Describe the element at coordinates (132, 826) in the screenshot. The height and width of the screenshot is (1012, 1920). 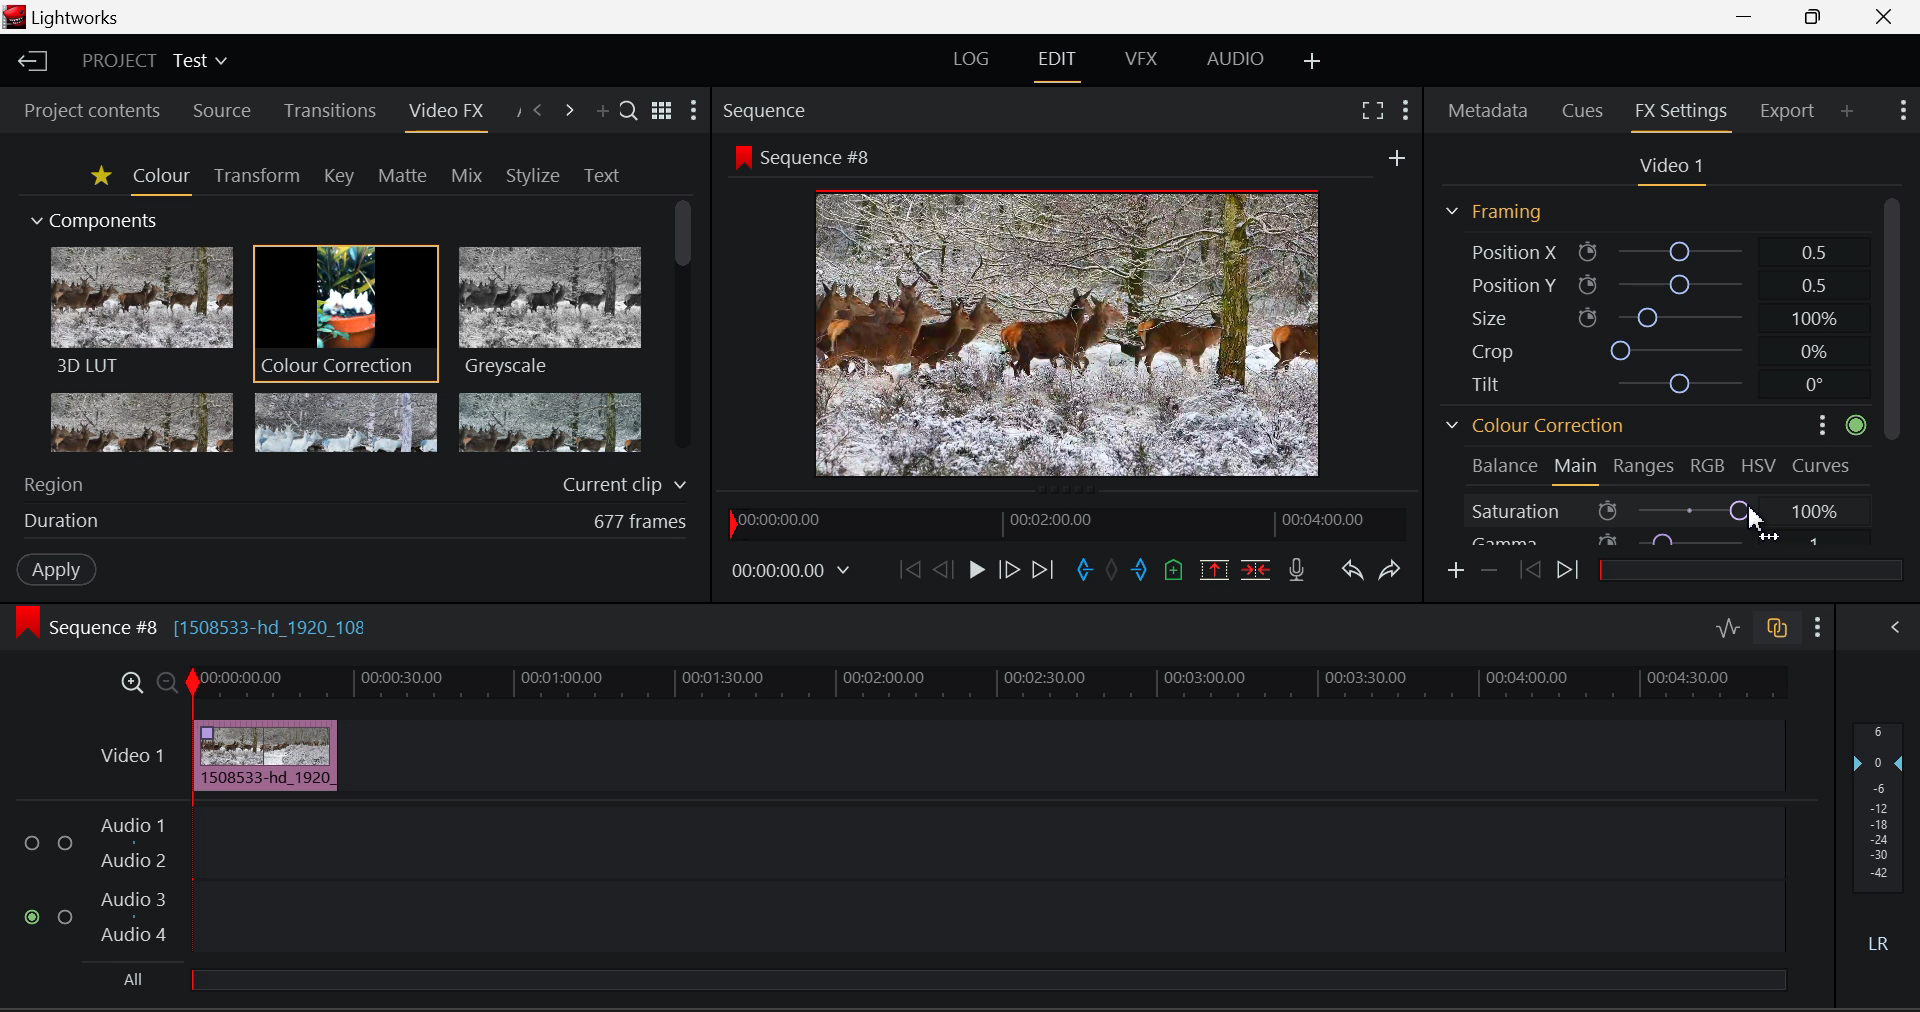
I see `Audio 1` at that location.